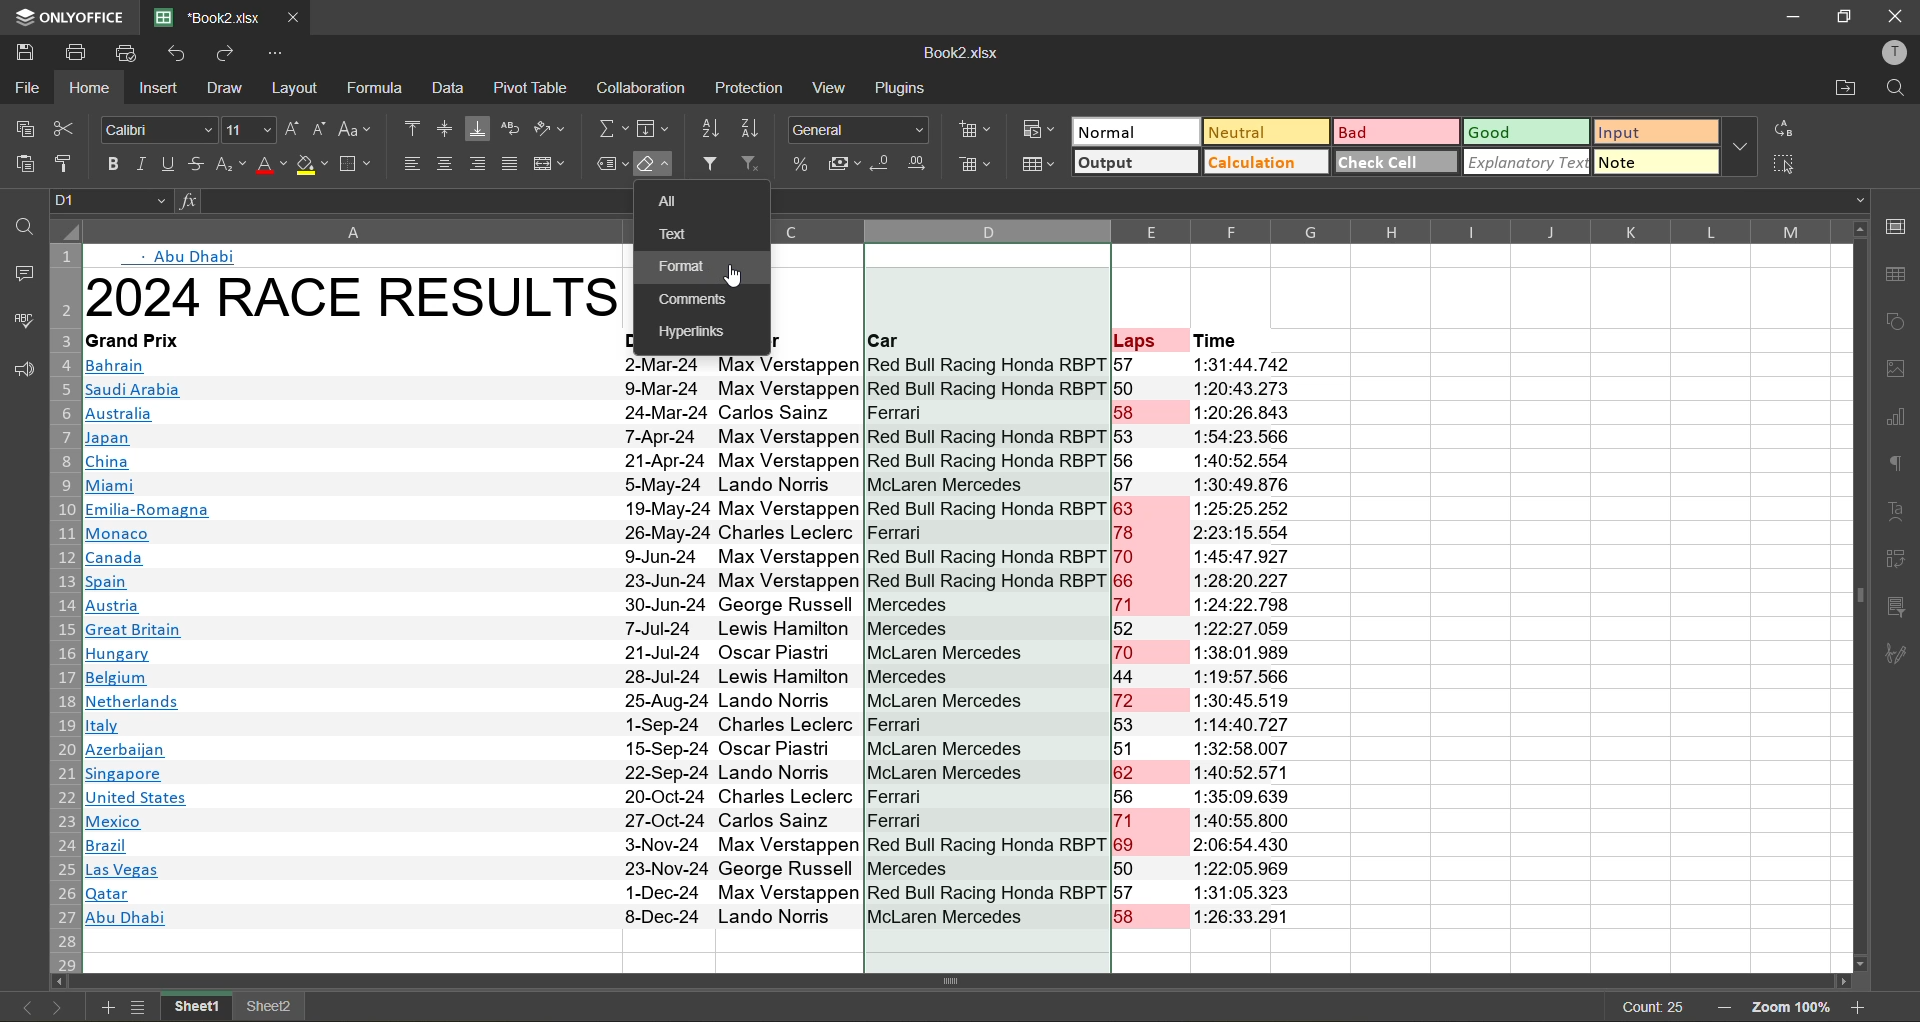 The width and height of the screenshot is (1920, 1022). What do you see at coordinates (110, 203) in the screenshot?
I see `D1` at bounding box center [110, 203].